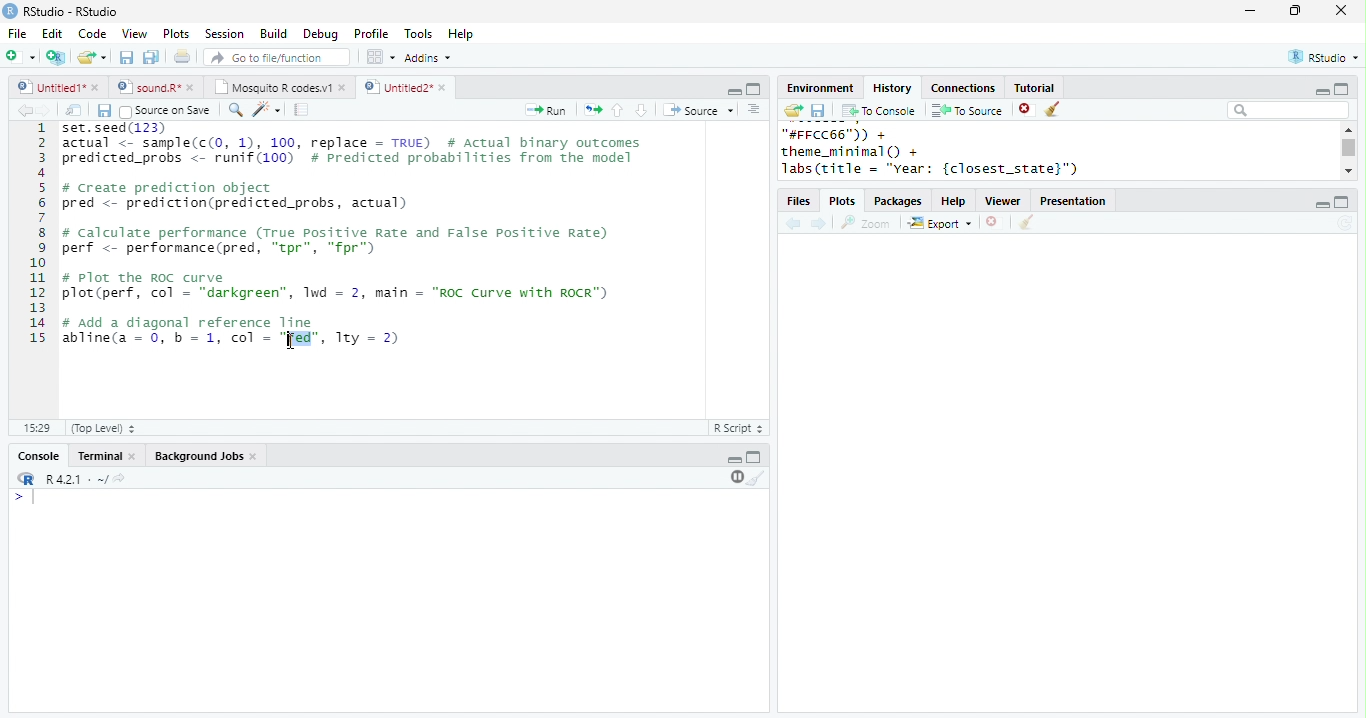 This screenshot has width=1366, height=718. I want to click on minimize, so click(734, 460).